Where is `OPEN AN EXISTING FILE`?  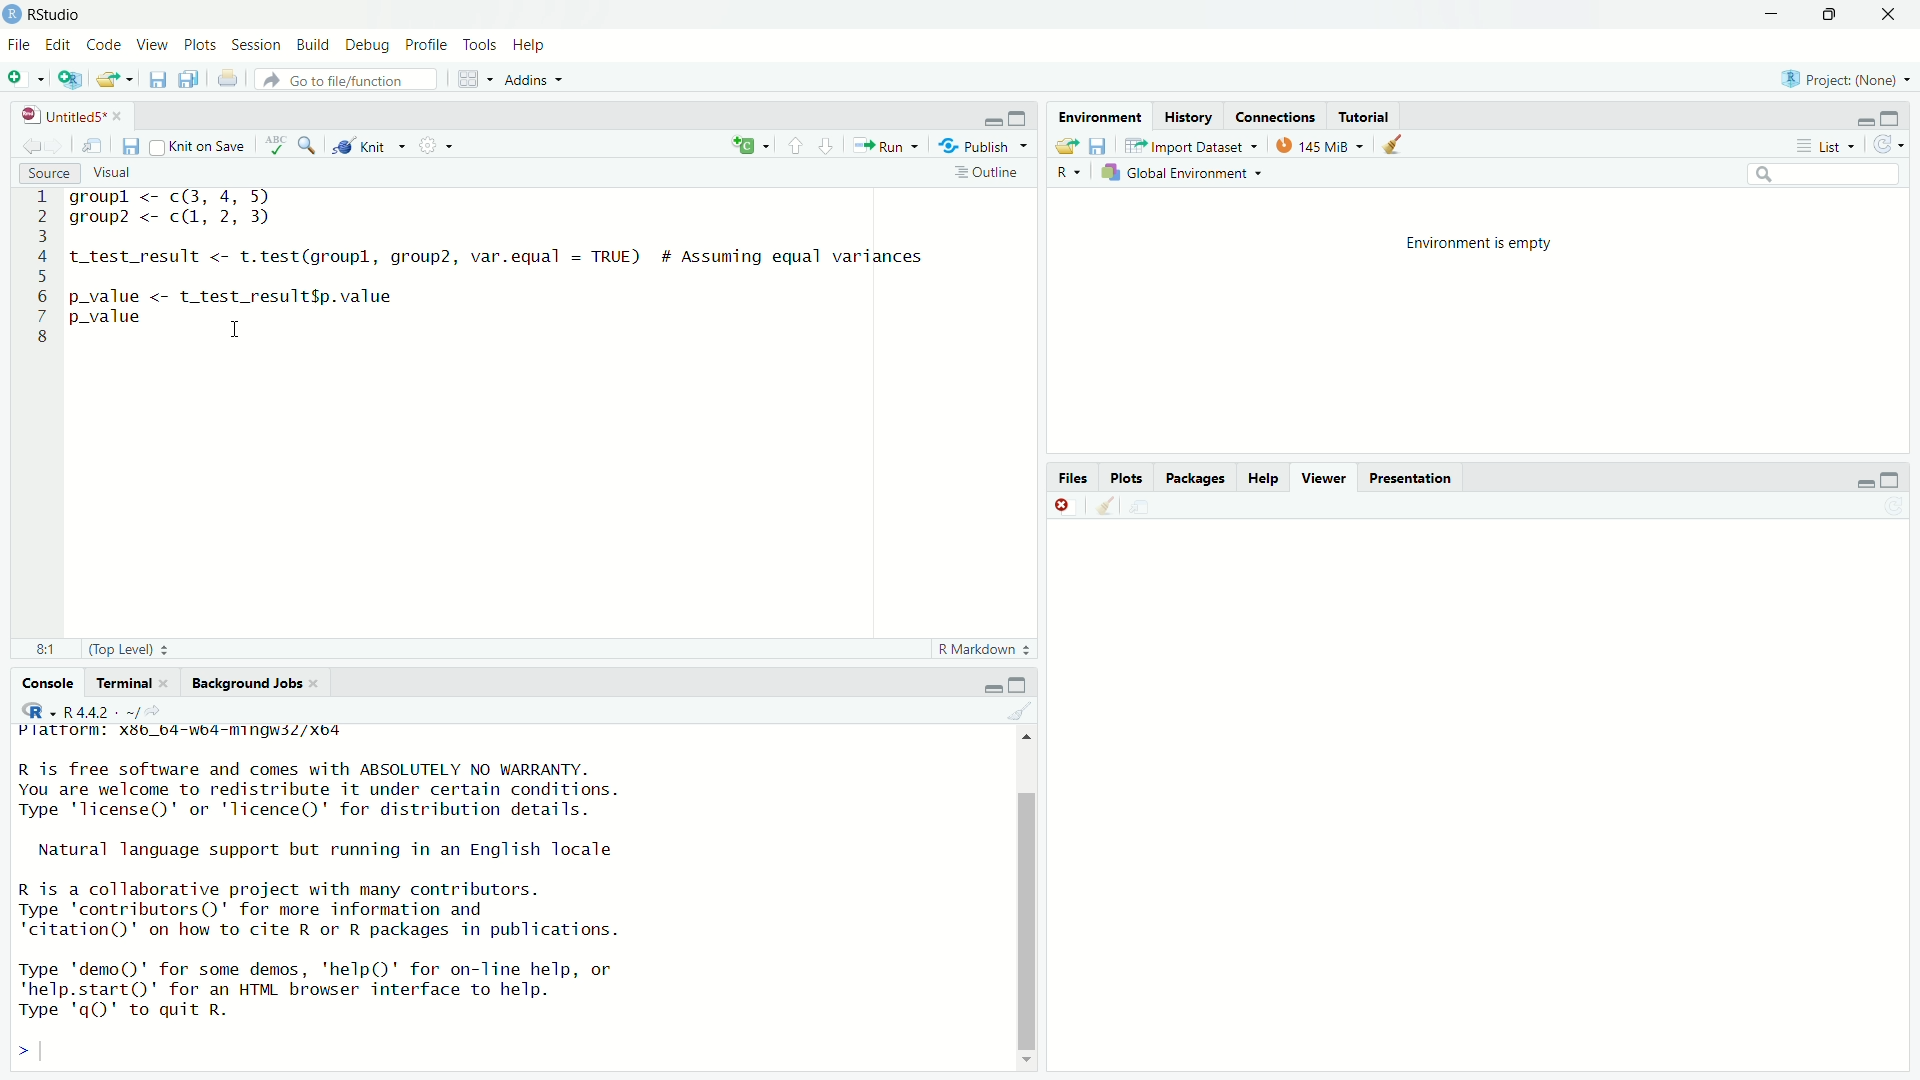
OPEN AN EXISTING FILE is located at coordinates (114, 79).